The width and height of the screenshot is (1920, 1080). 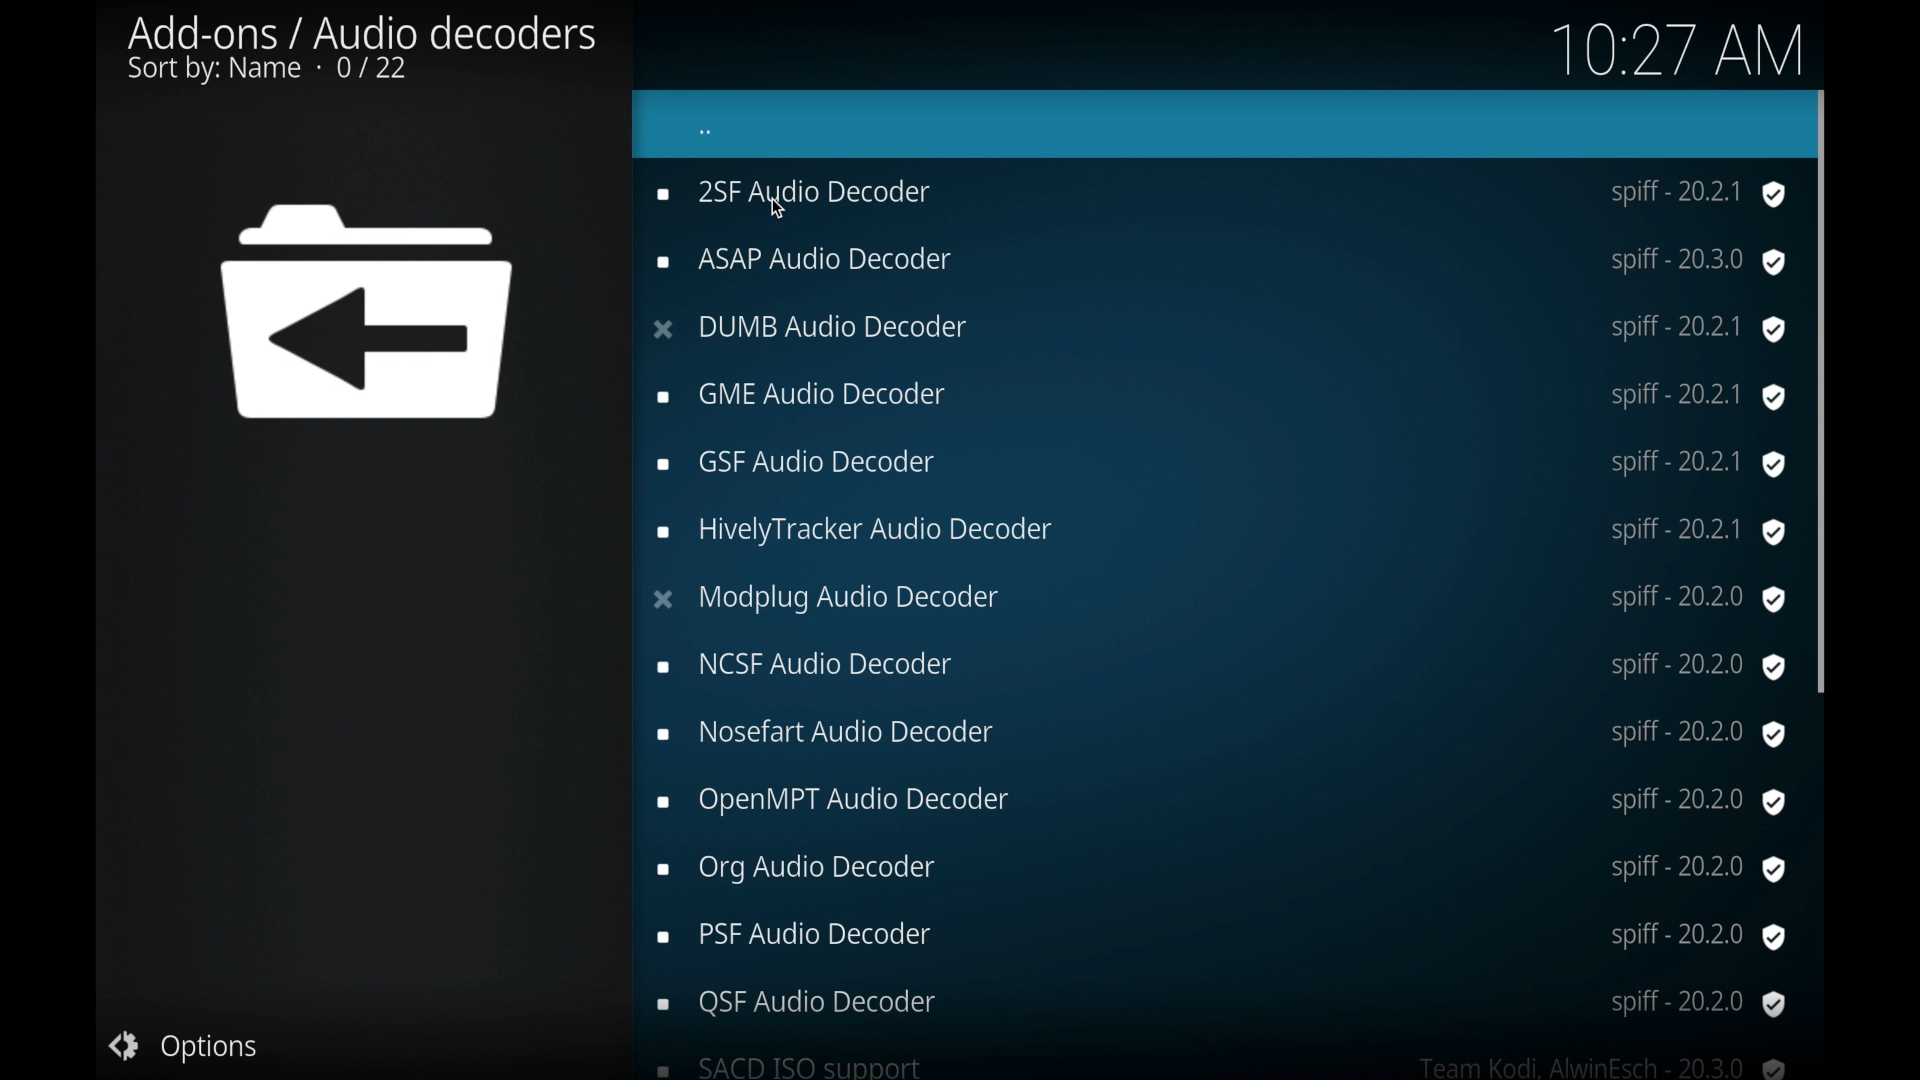 I want to click on psf audio decoder, so click(x=1219, y=937).